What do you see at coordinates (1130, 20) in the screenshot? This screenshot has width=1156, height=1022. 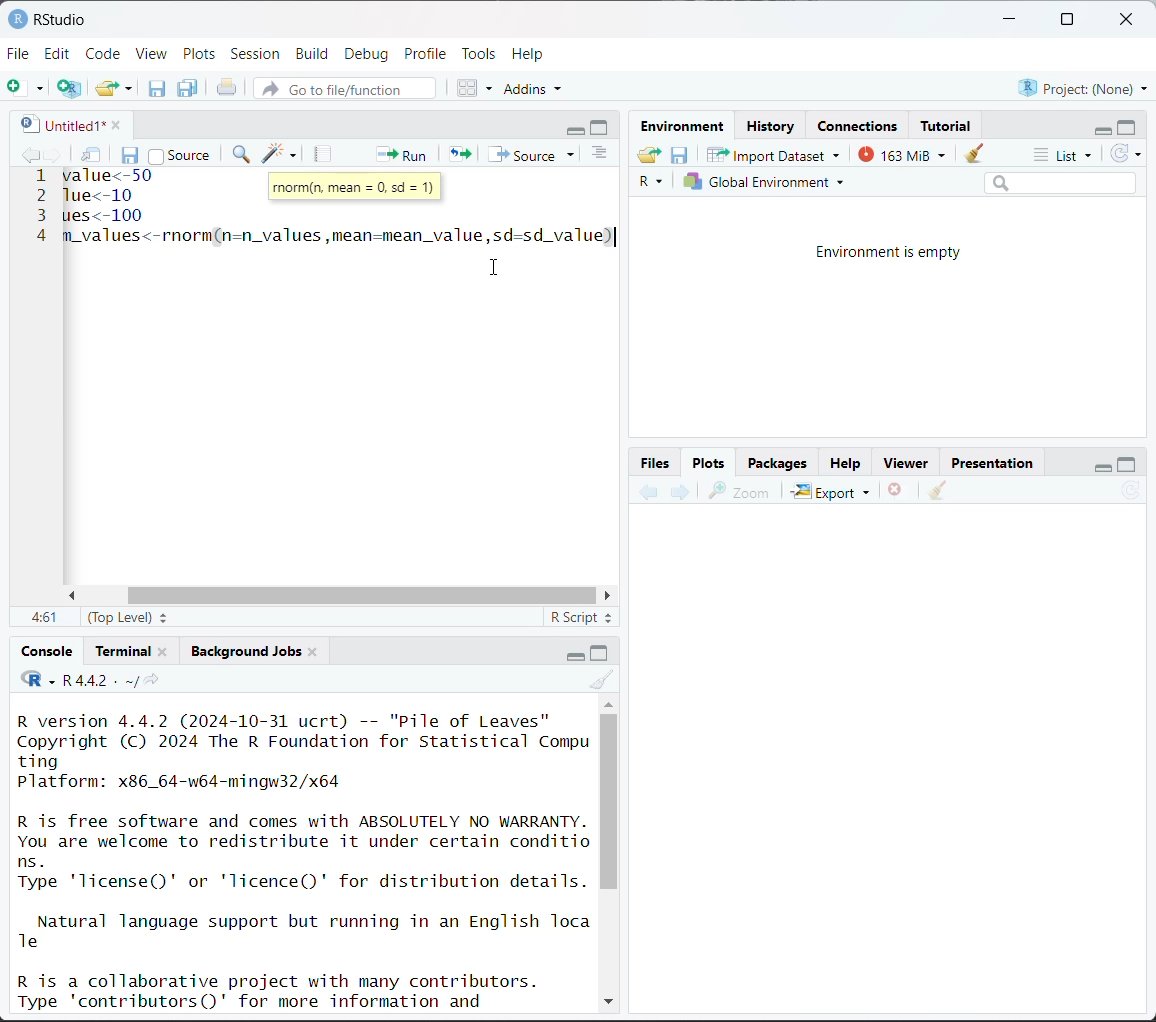 I see `close` at bounding box center [1130, 20].